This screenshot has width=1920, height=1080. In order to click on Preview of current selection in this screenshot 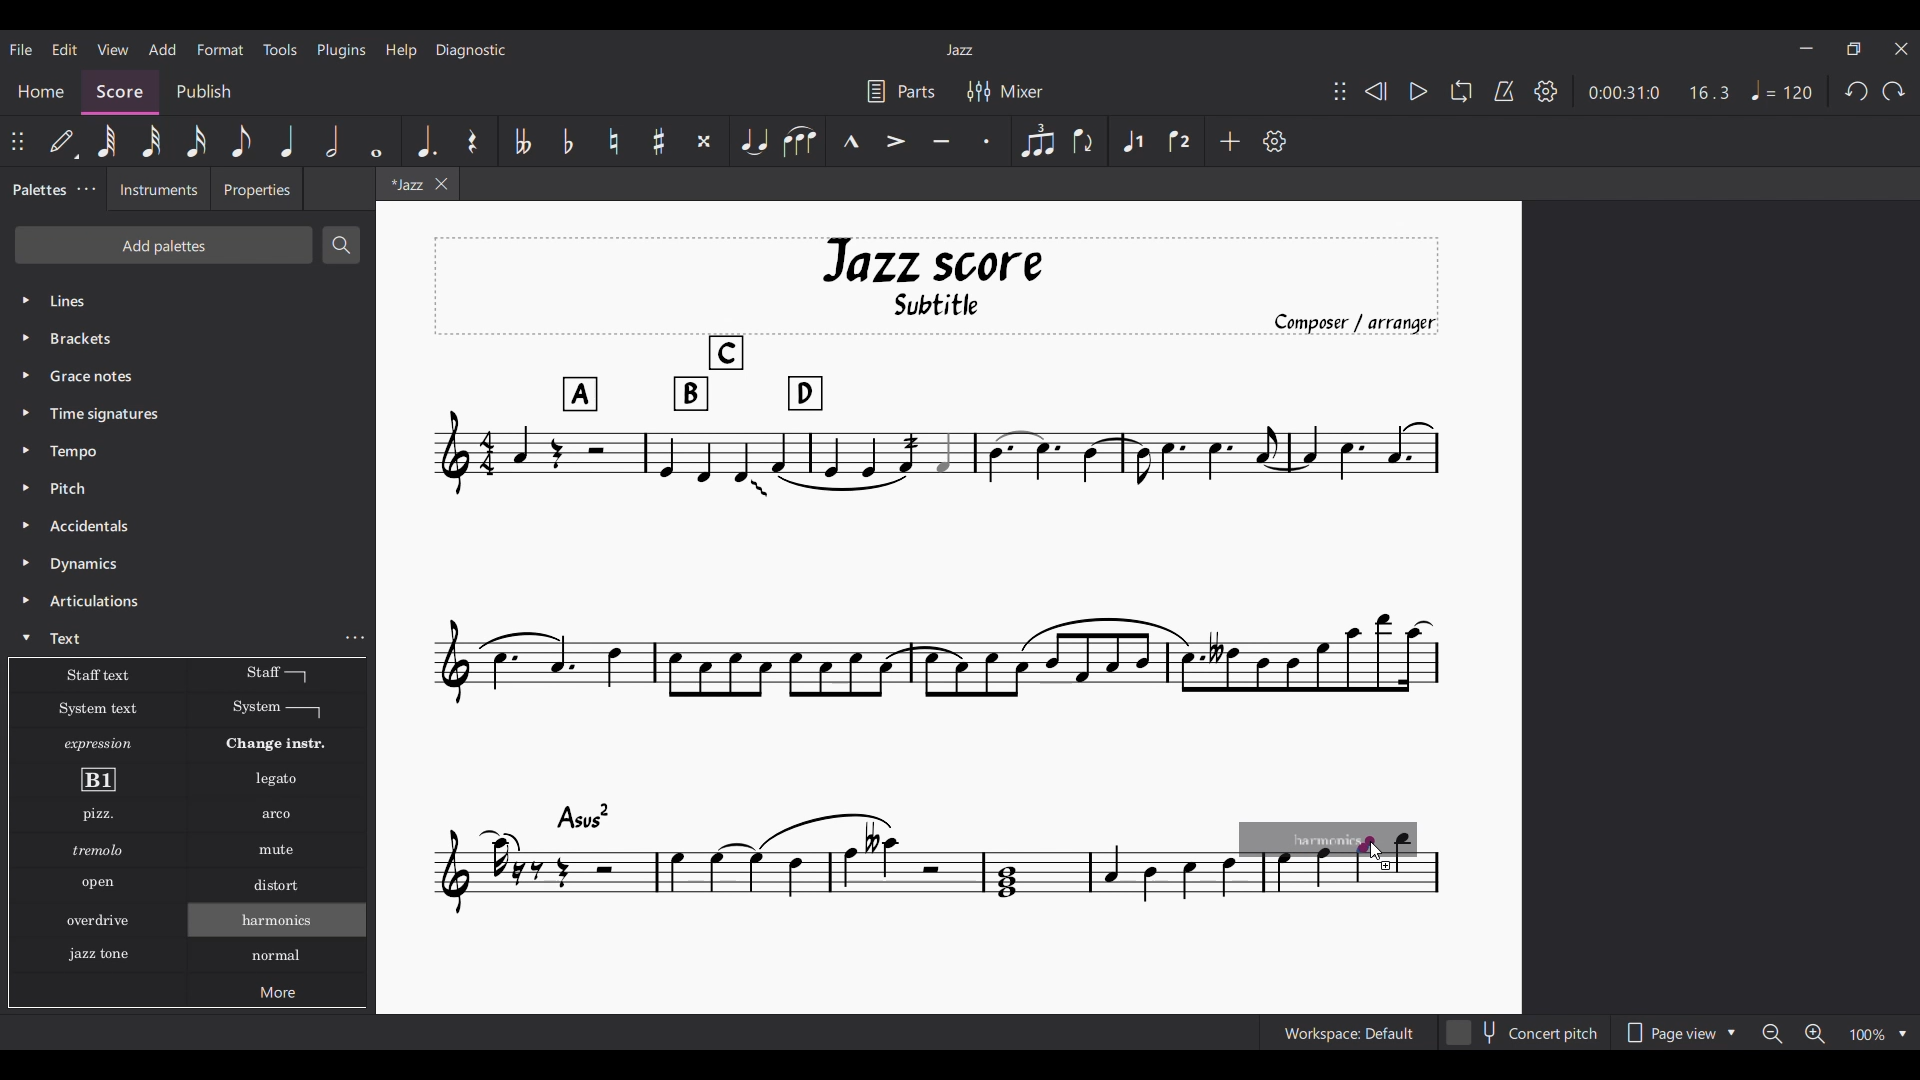, I will do `click(1339, 861)`.